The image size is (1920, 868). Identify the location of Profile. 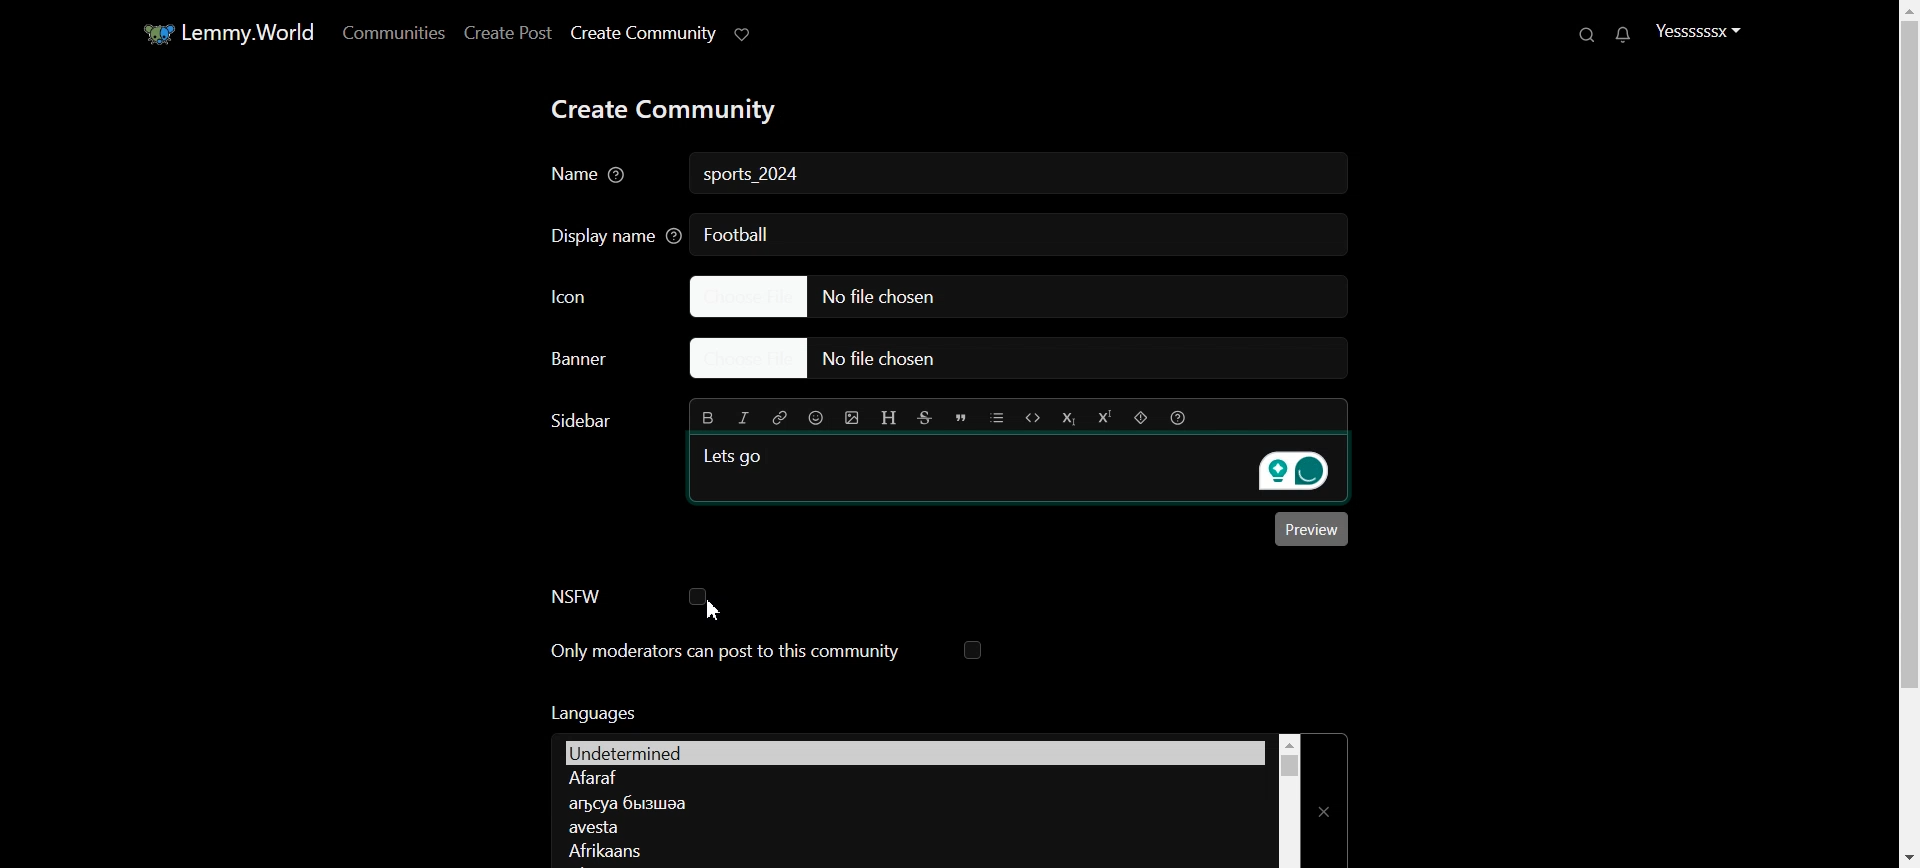
(1698, 30).